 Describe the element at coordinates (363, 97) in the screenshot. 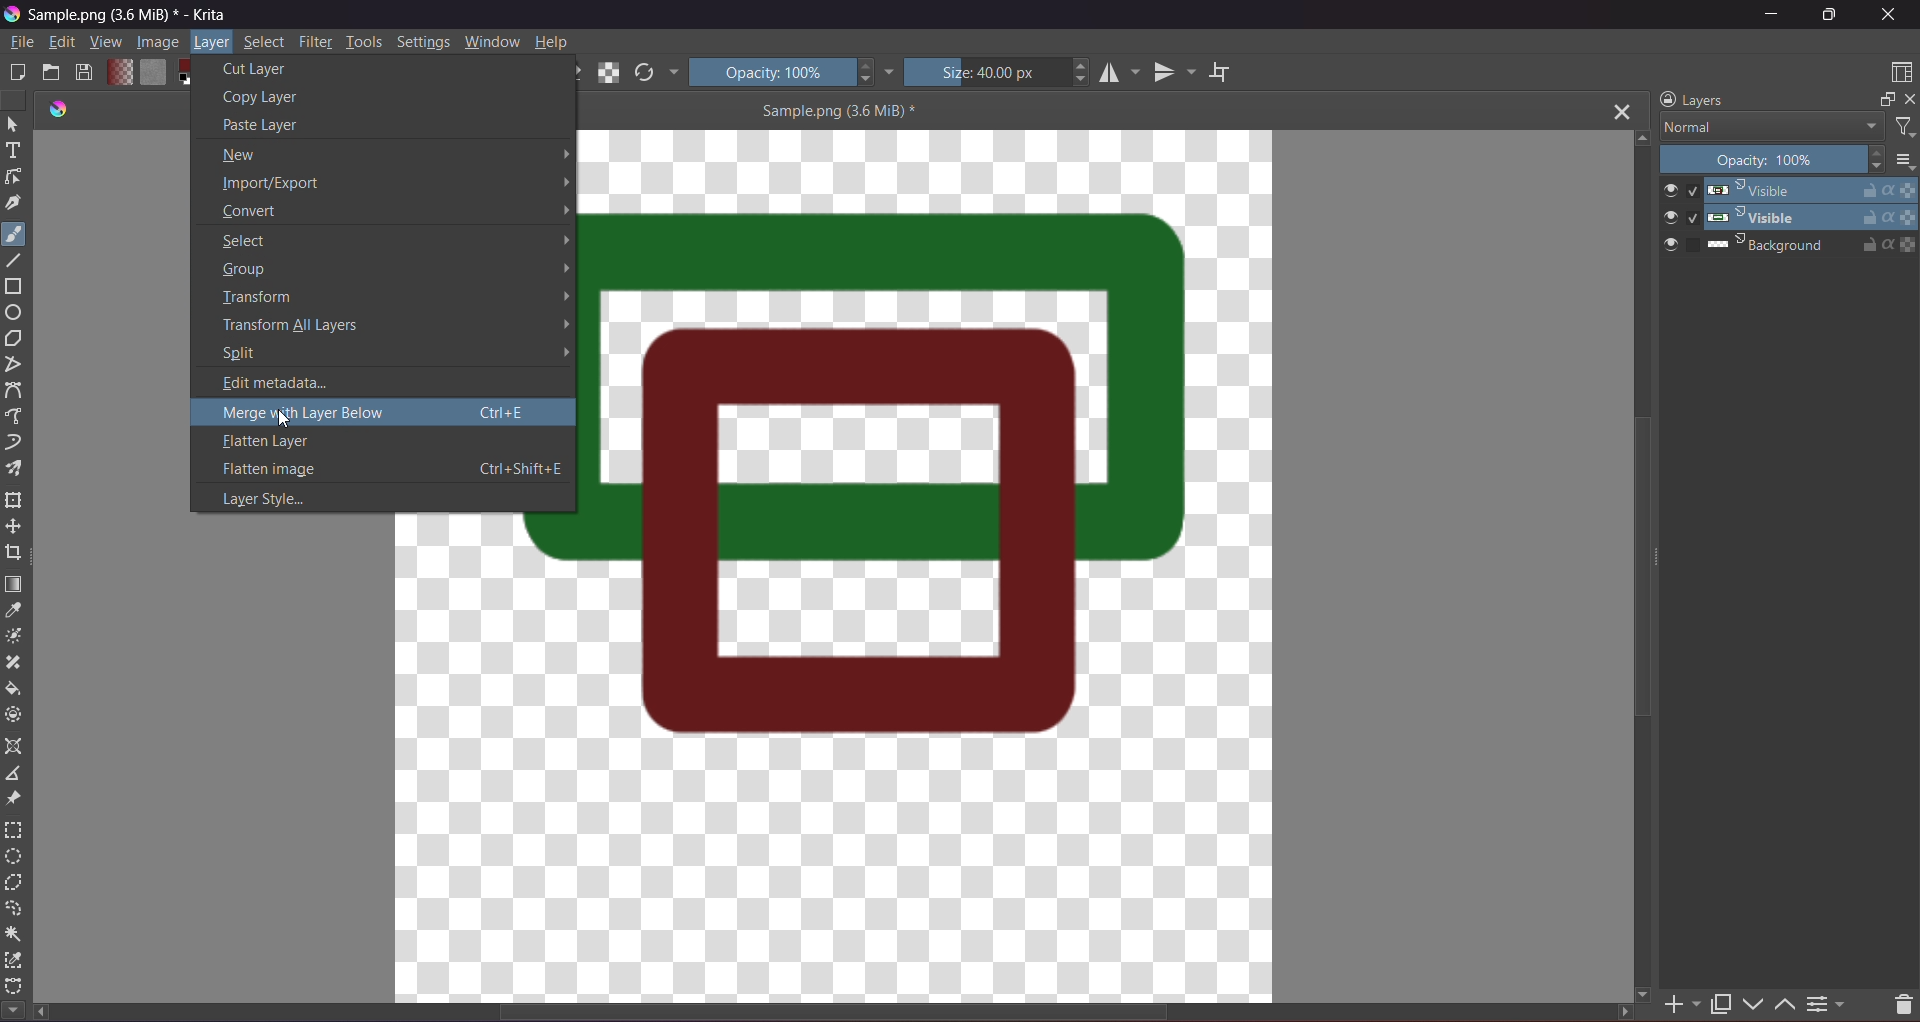

I see `Copy layer` at that location.